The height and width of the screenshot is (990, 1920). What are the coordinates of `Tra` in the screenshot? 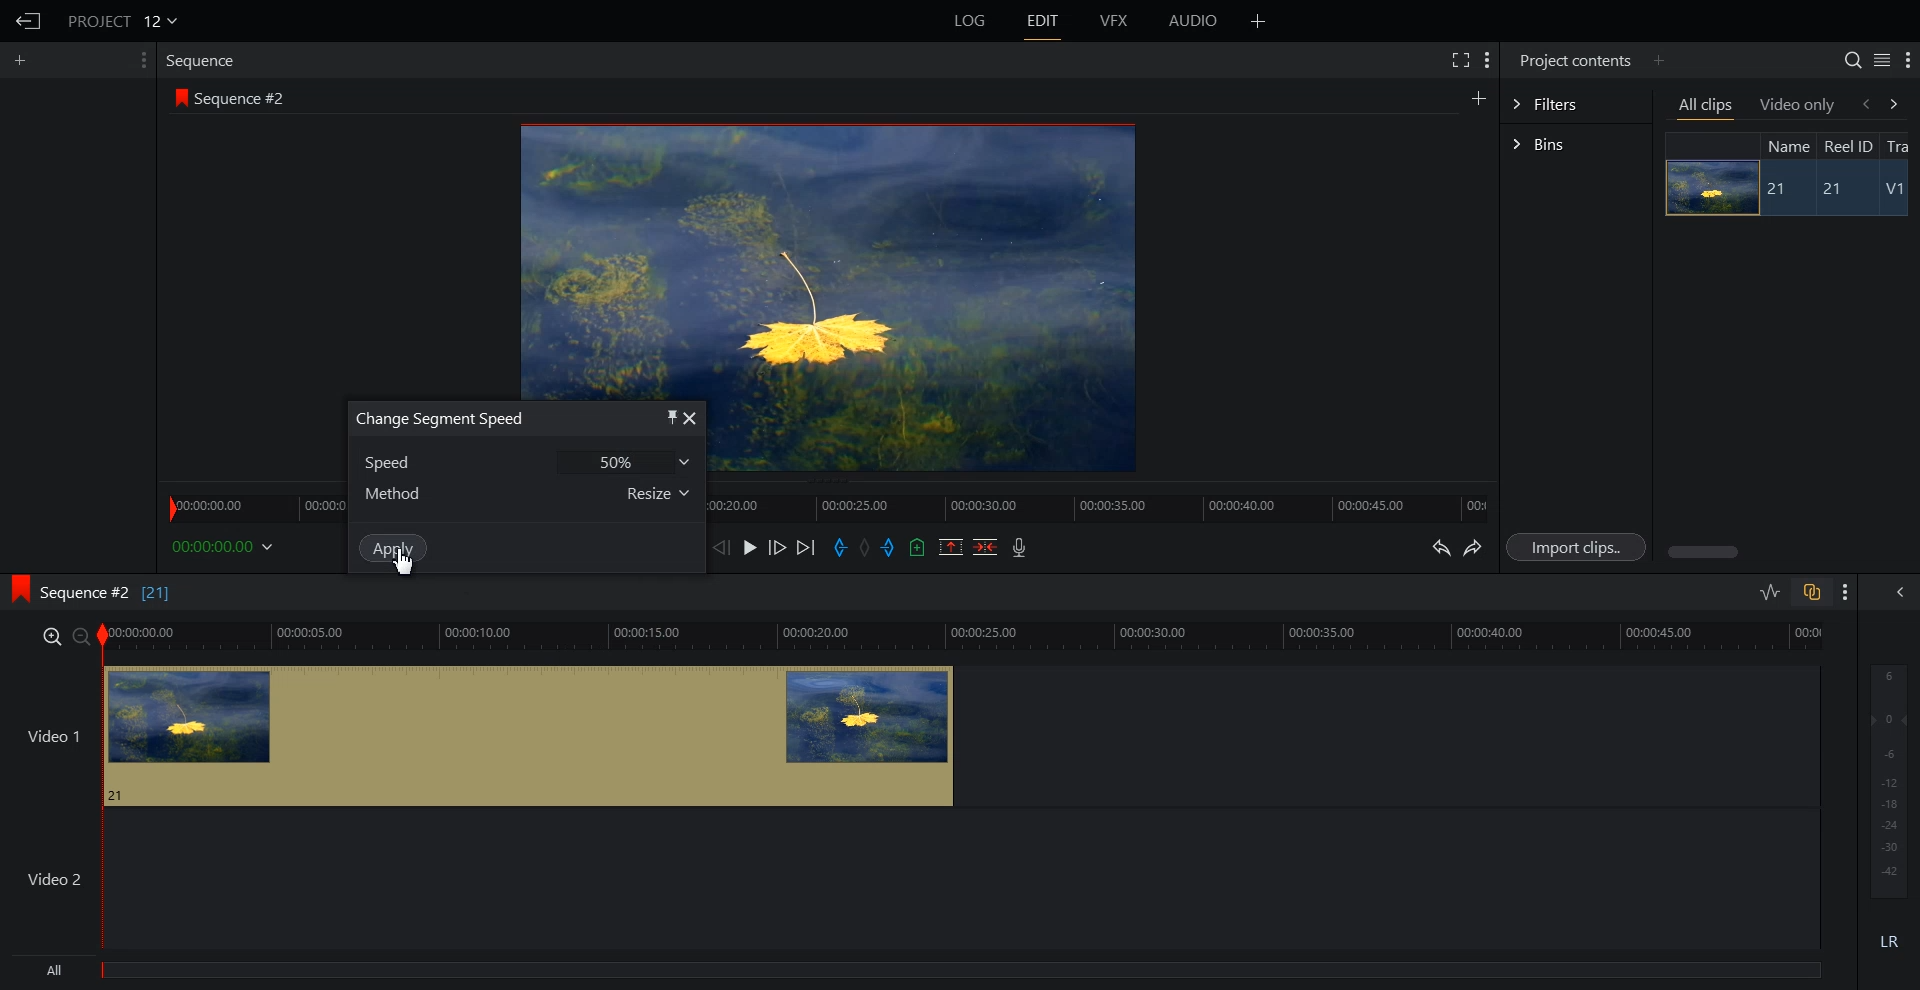 It's located at (1900, 145).